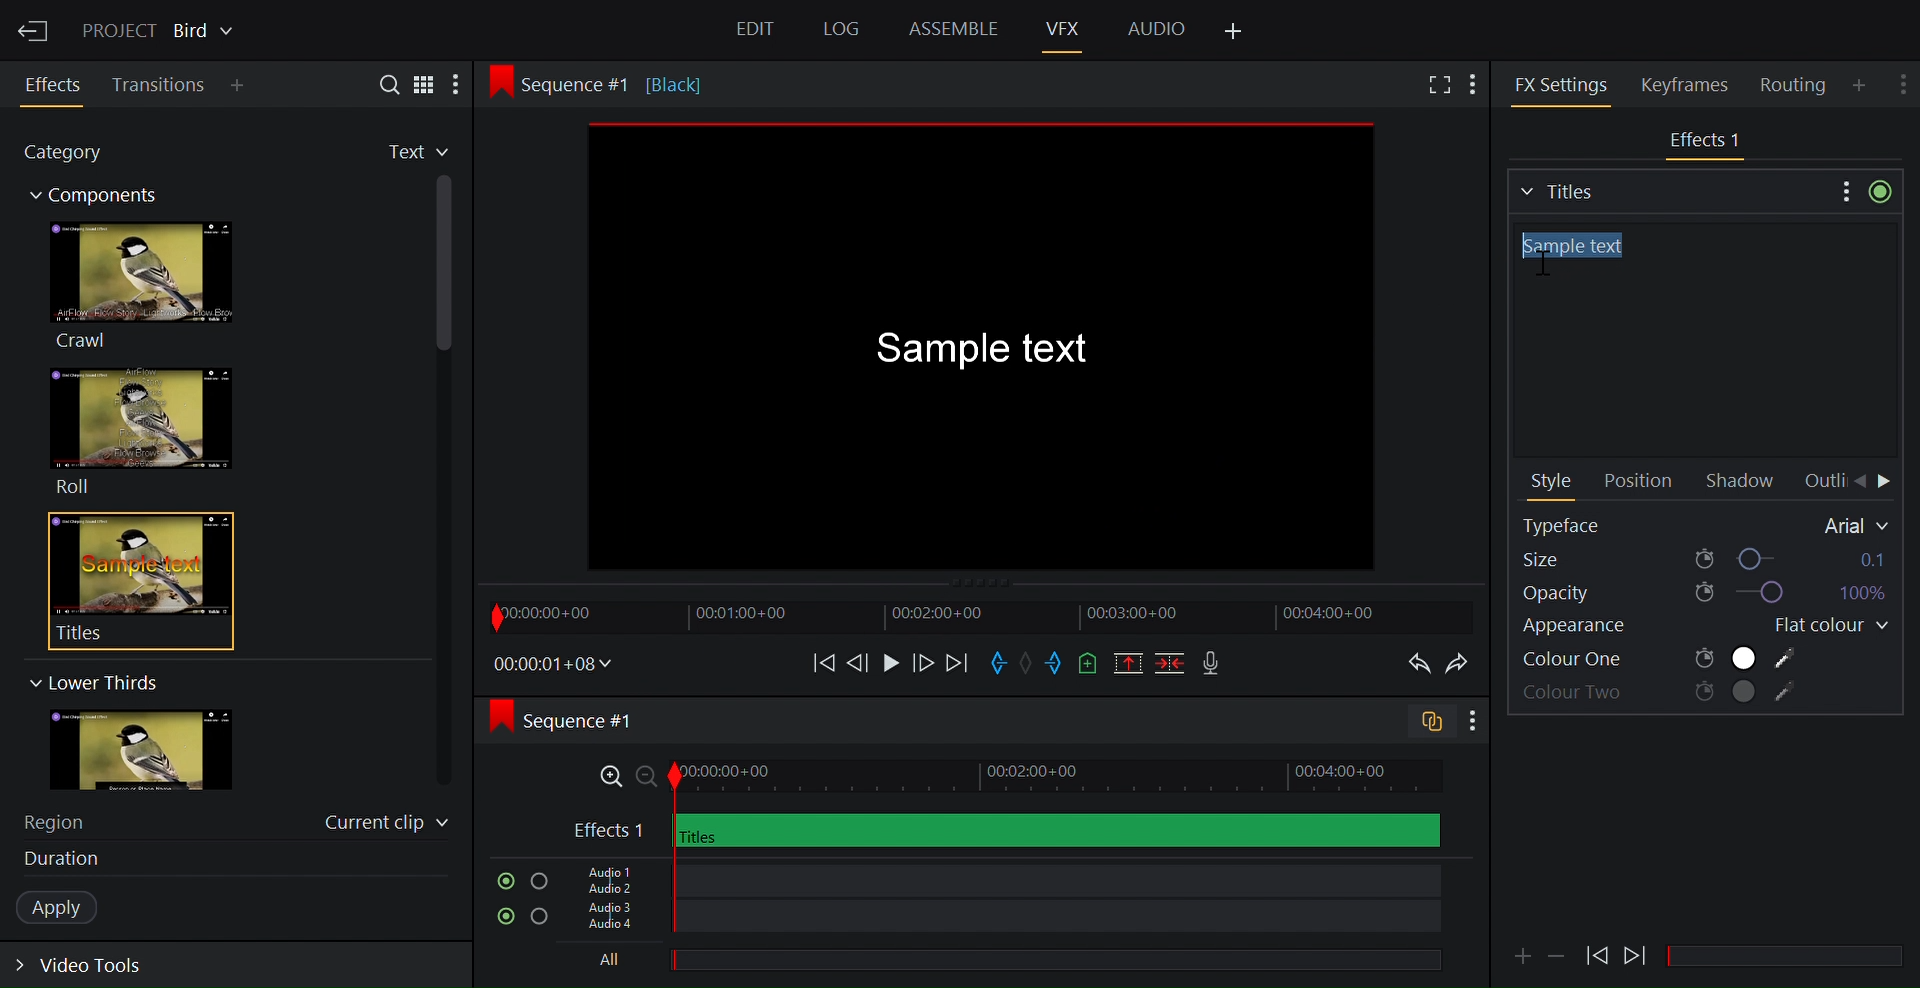 This screenshot has width=1920, height=988. I want to click on Show settings menu, so click(1905, 80).